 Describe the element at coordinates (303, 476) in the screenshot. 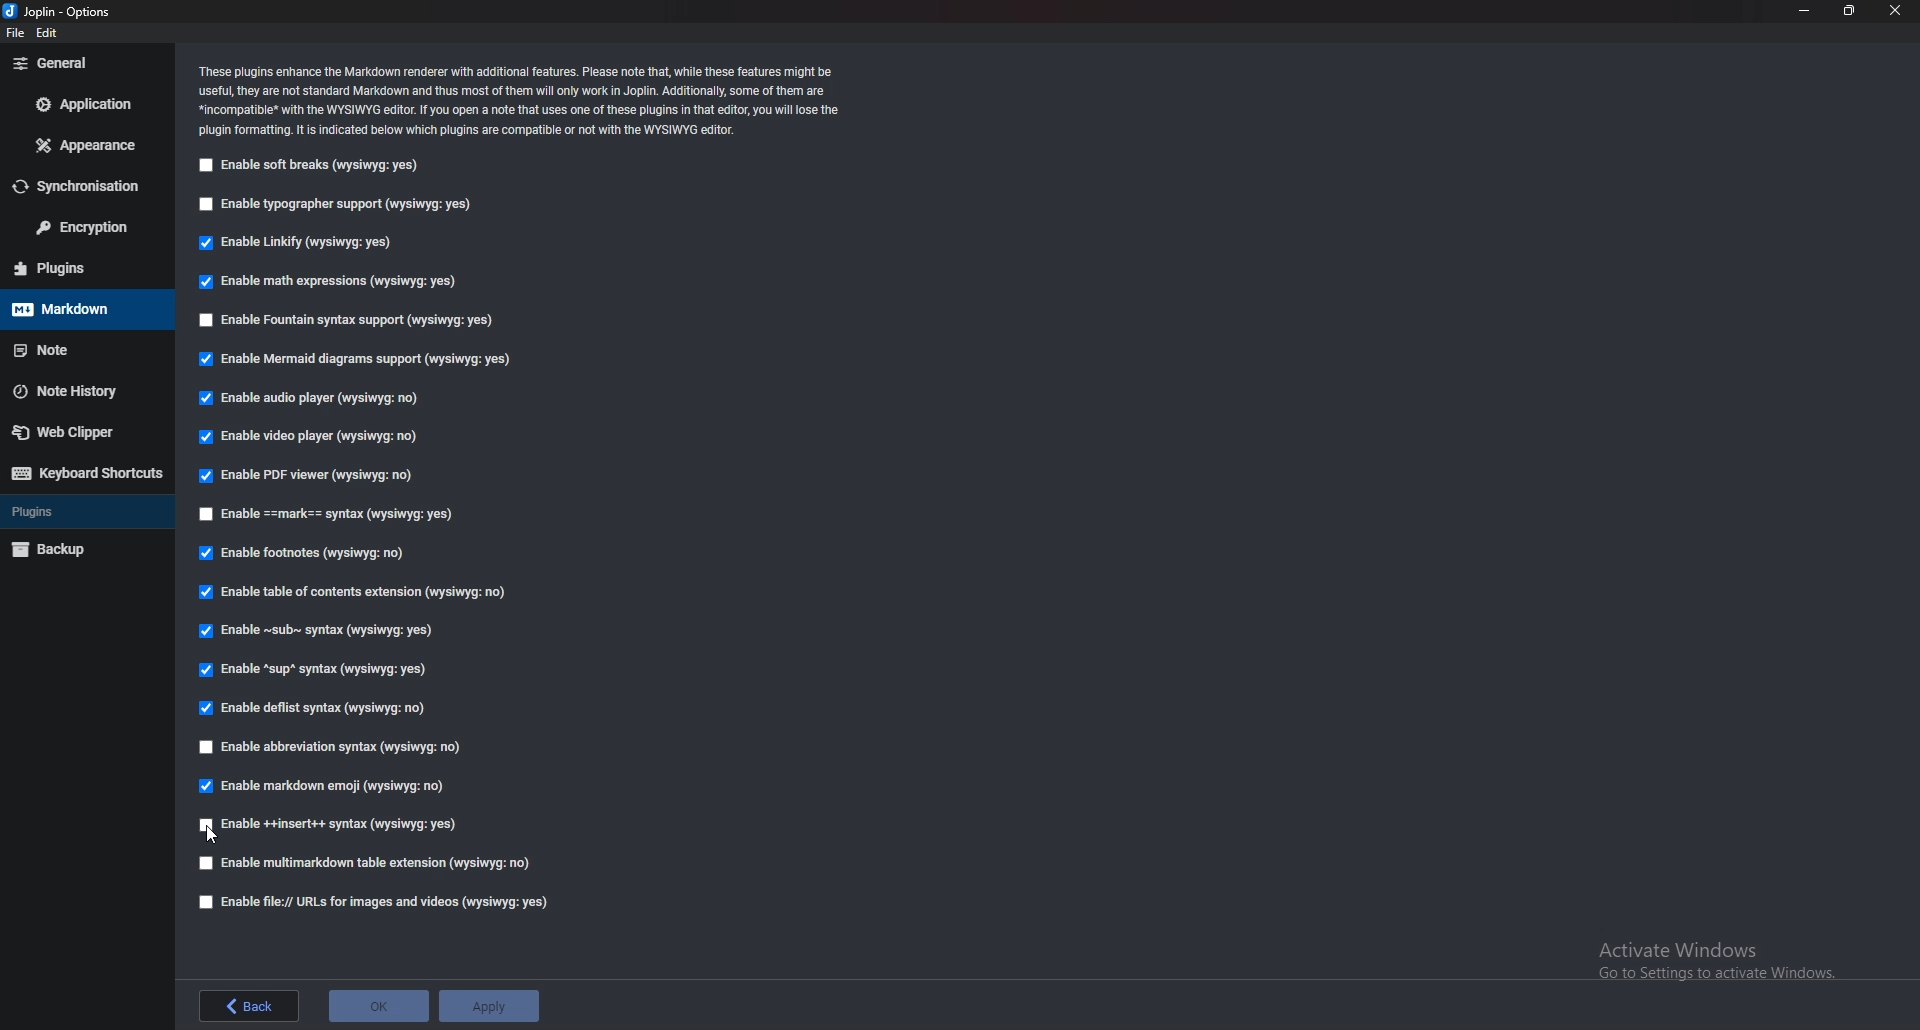

I see `Enable P D F viewer` at that location.